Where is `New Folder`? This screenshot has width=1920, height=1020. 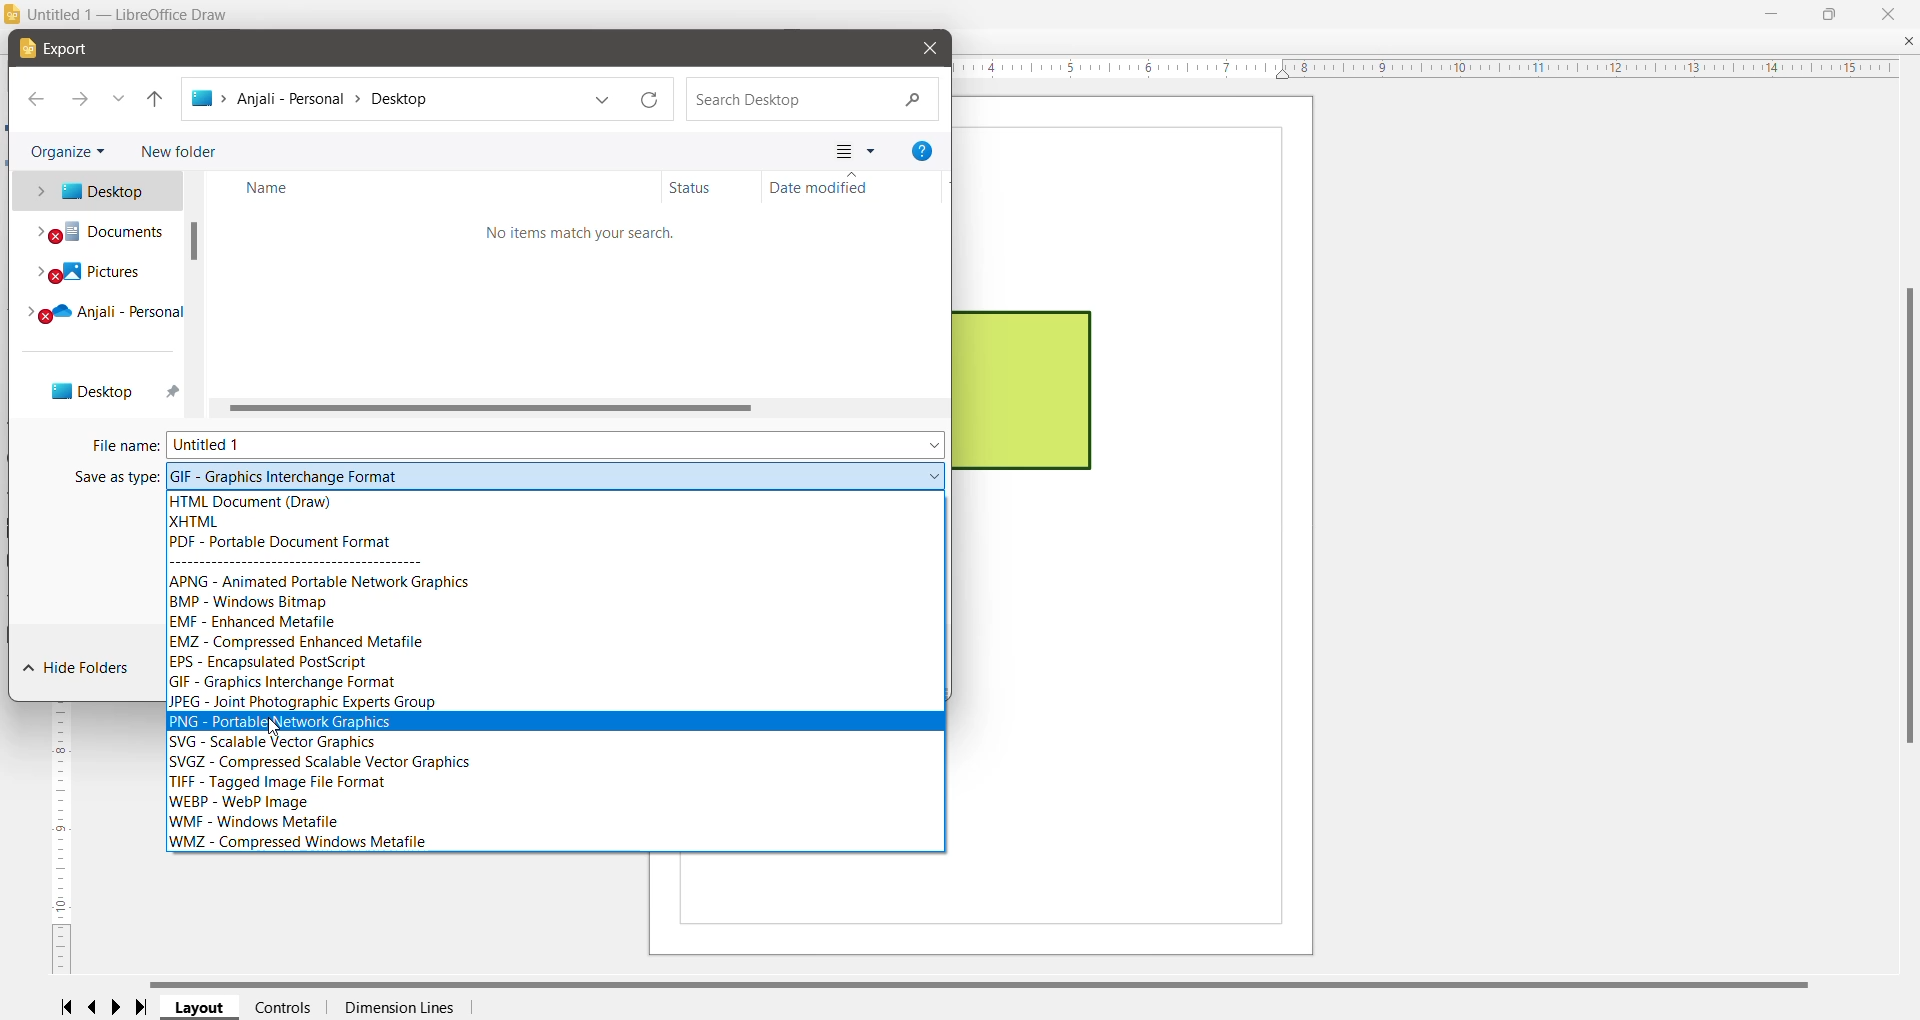
New Folder is located at coordinates (176, 149).